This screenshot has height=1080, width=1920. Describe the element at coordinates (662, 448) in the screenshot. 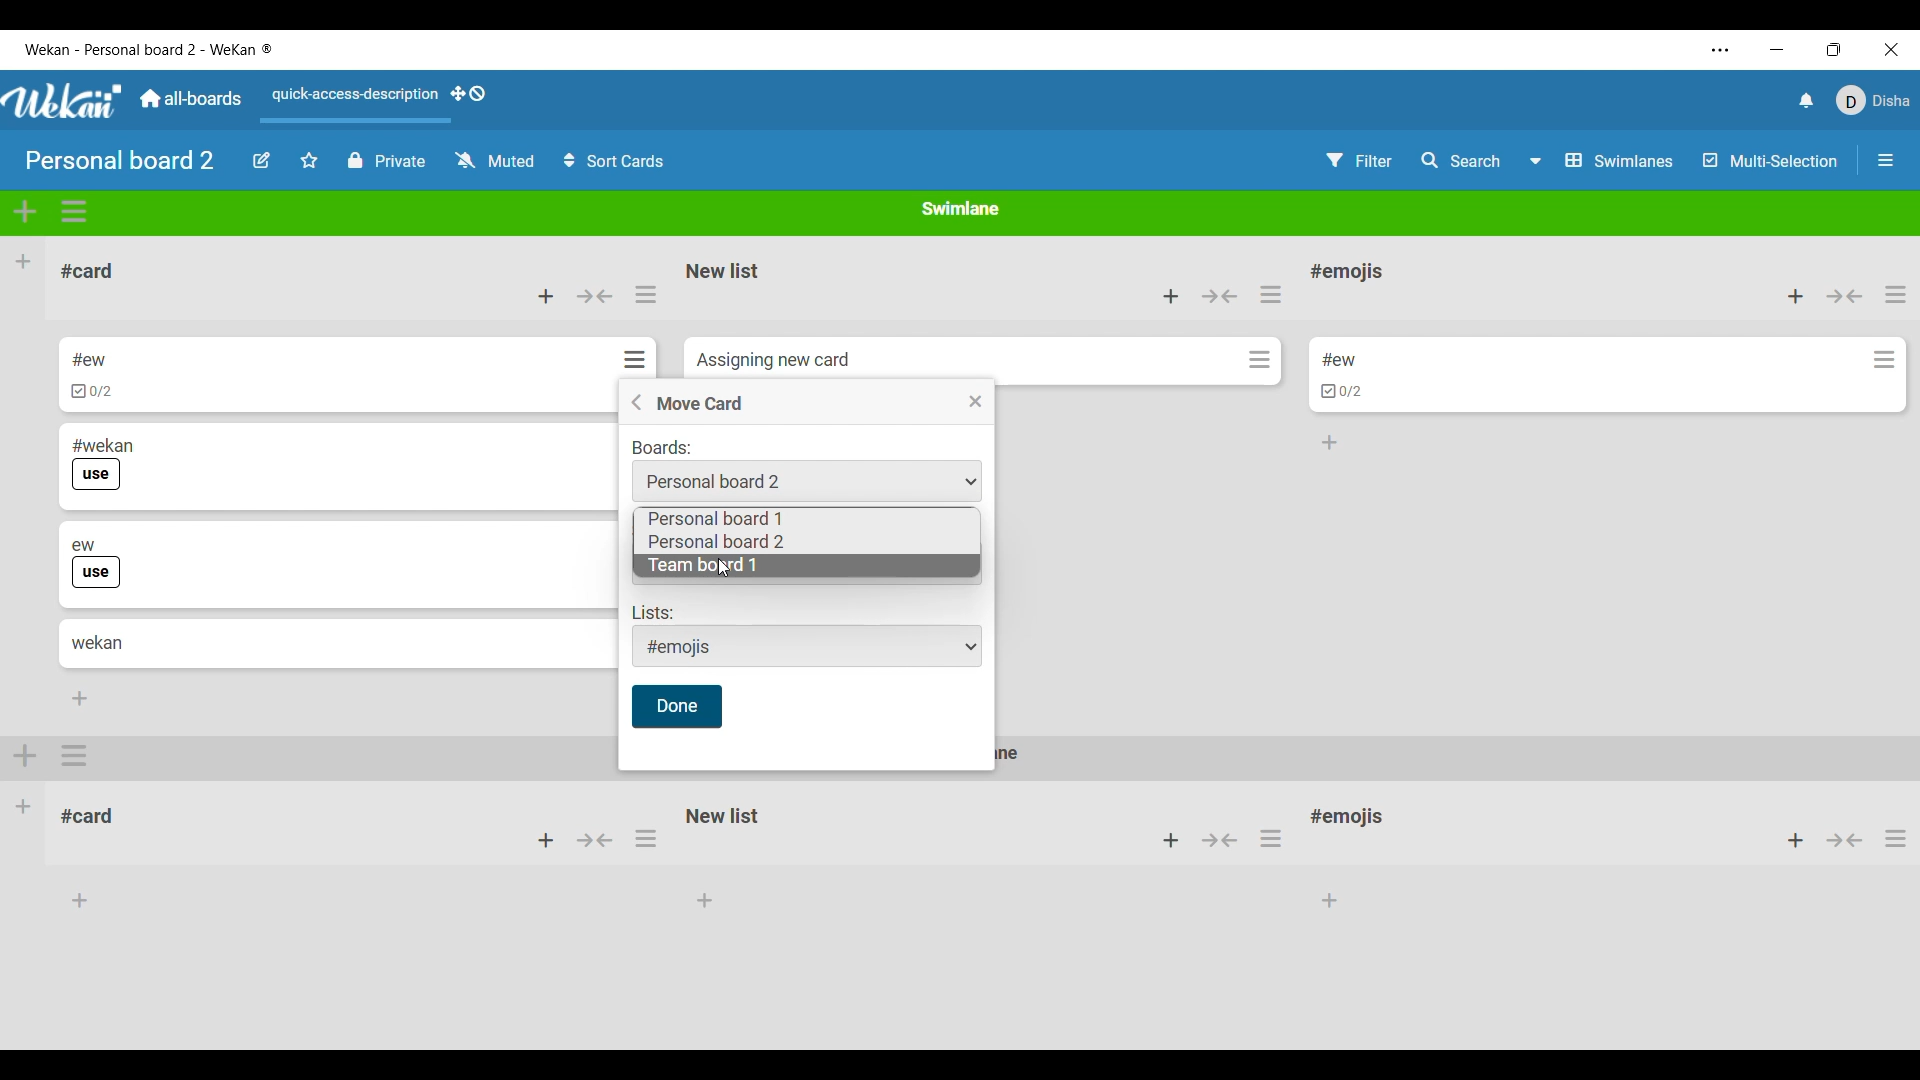

I see `Indicates board options` at that location.